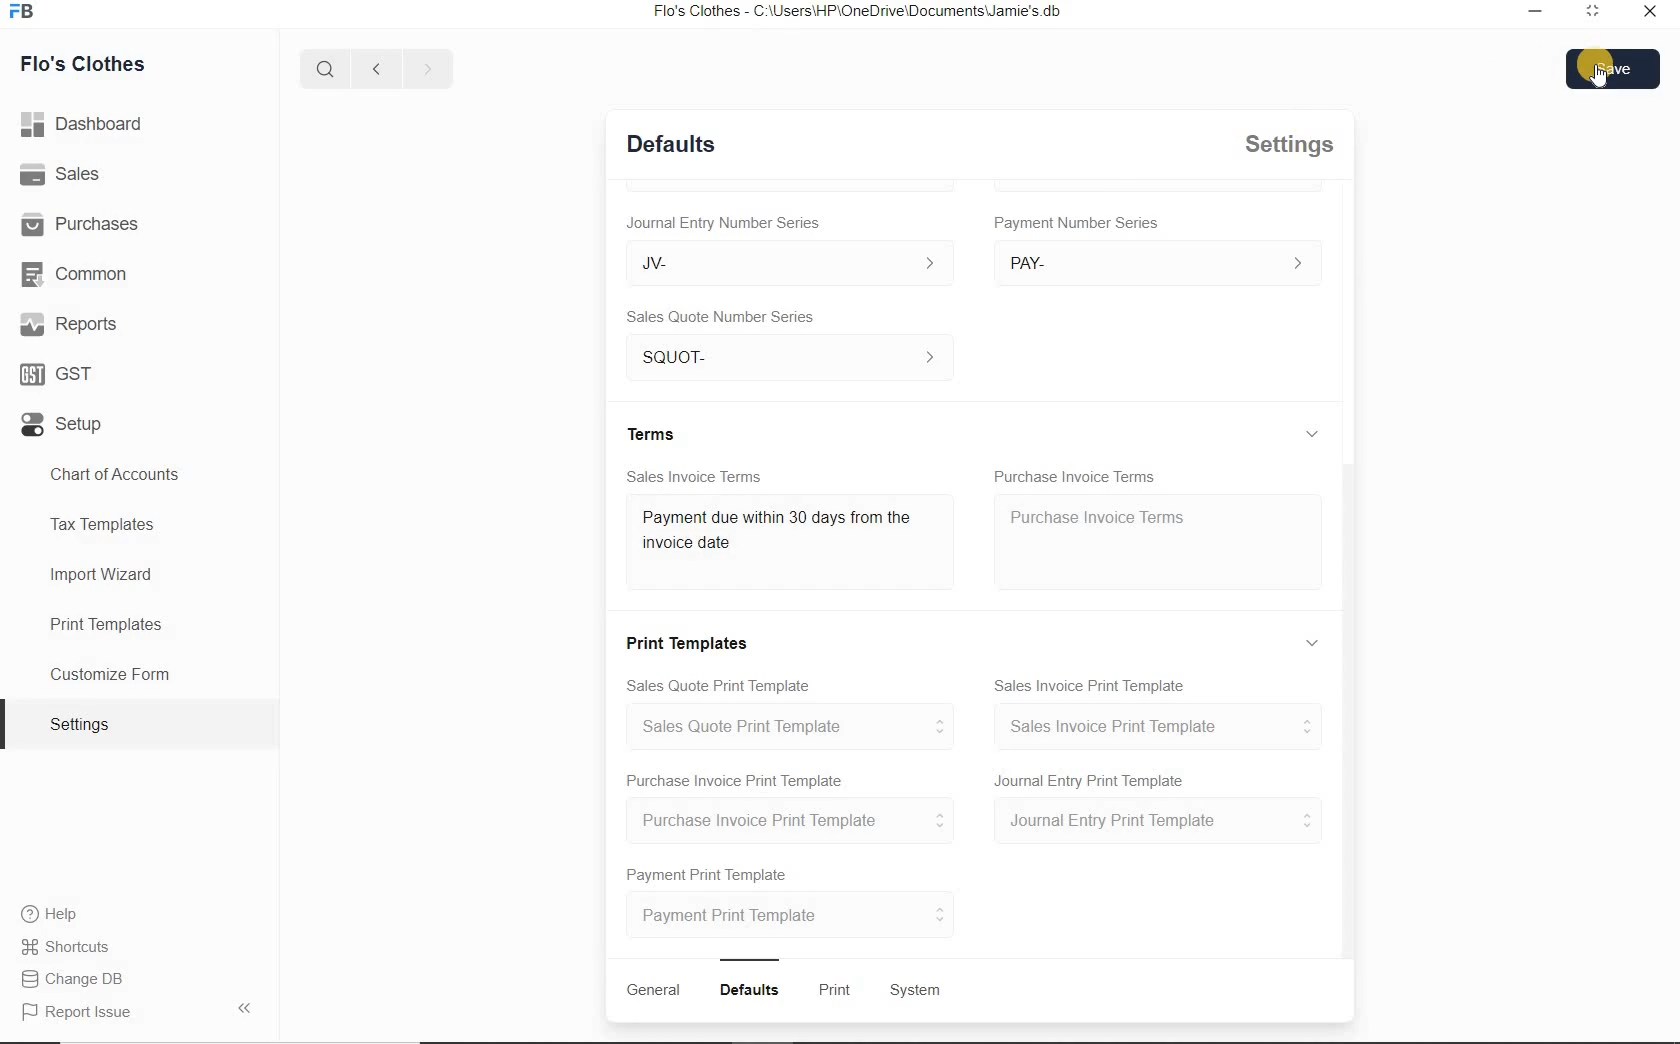  I want to click on wits Print, so click(830, 989).